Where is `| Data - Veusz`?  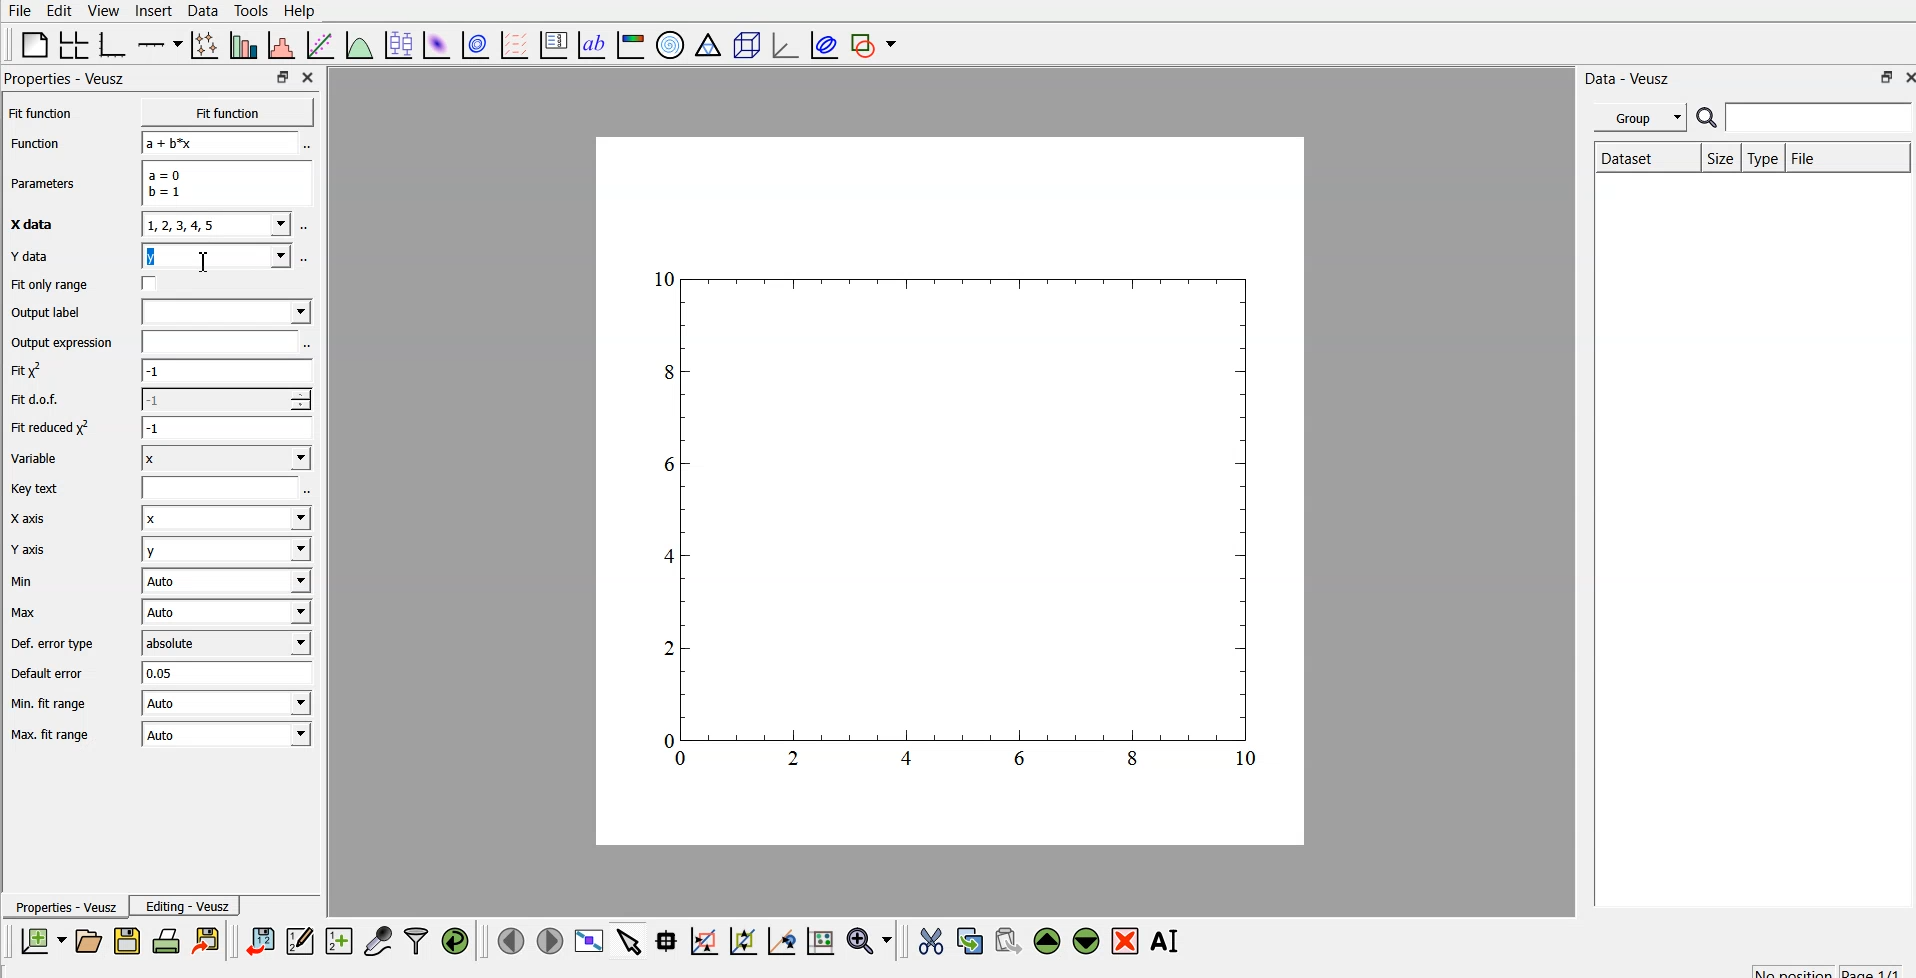
| Data - Veusz is located at coordinates (1625, 78).